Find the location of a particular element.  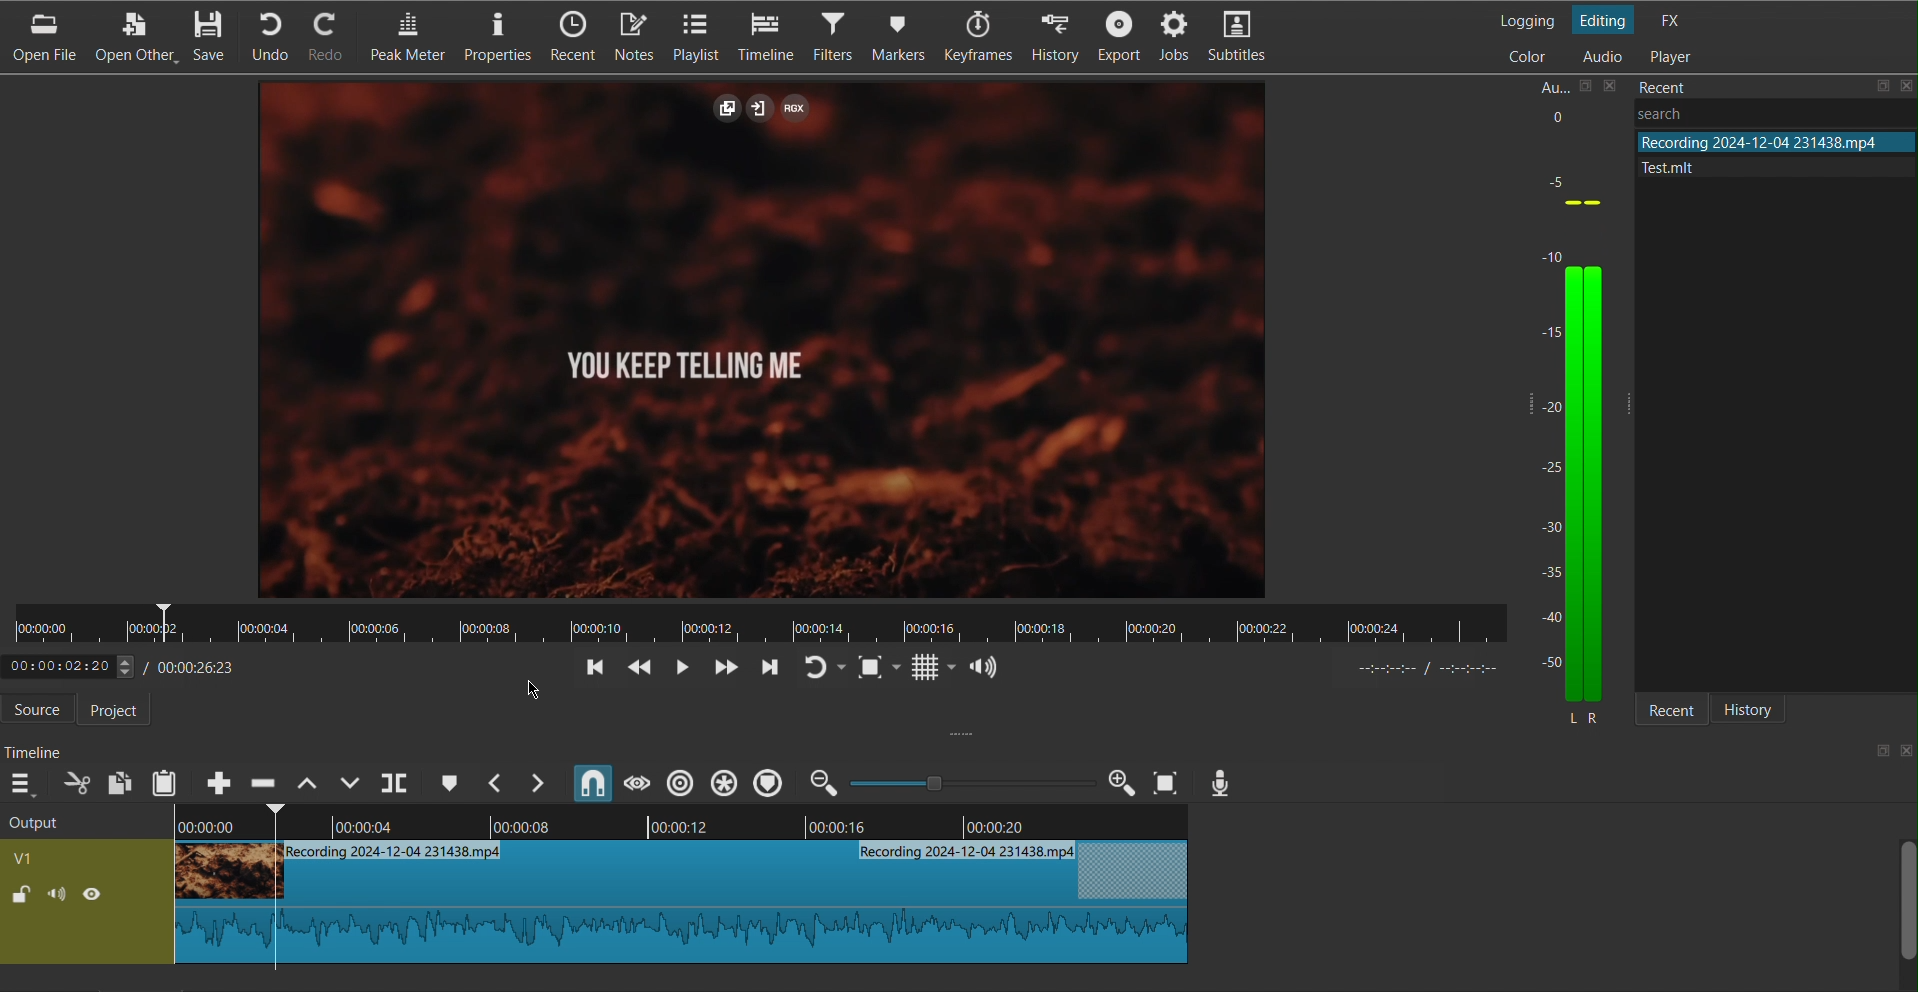

save is located at coordinates (1583, 87).